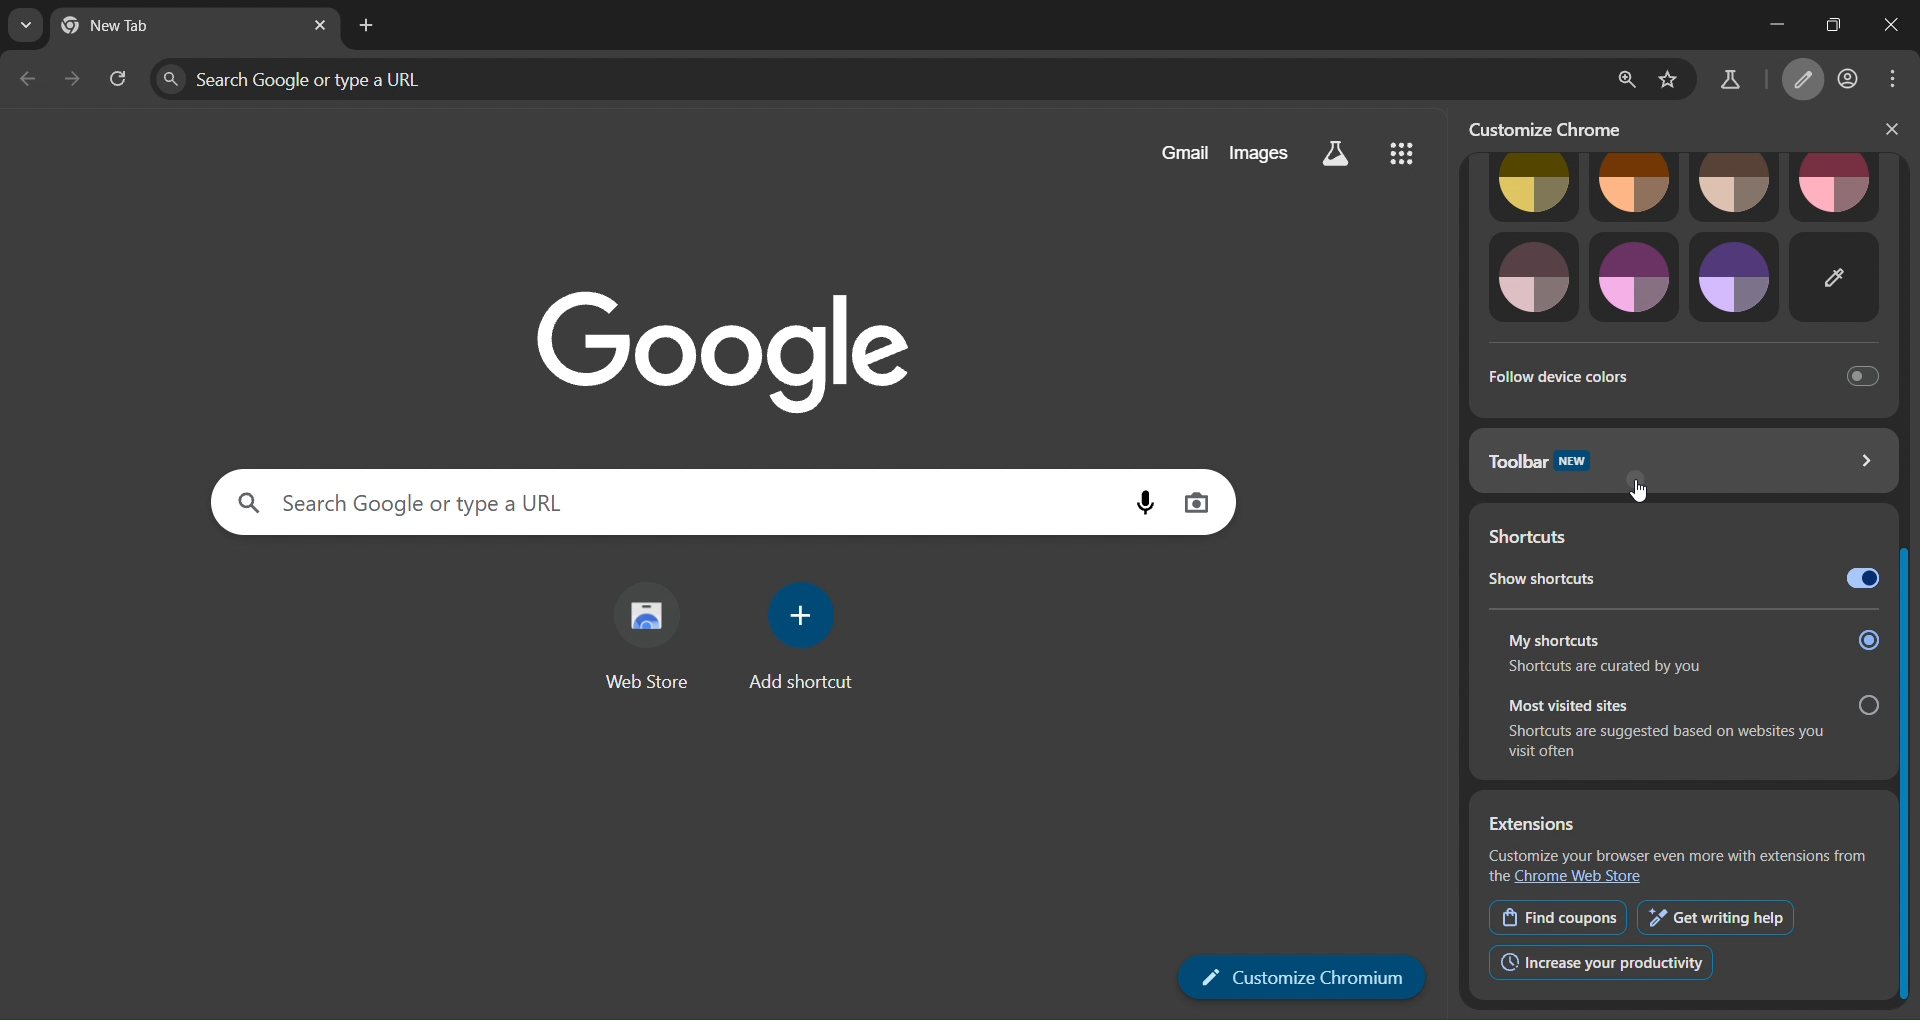 The width and height of the screenshot is (1920, 1020). I want to click on images, so click(1259, 152).